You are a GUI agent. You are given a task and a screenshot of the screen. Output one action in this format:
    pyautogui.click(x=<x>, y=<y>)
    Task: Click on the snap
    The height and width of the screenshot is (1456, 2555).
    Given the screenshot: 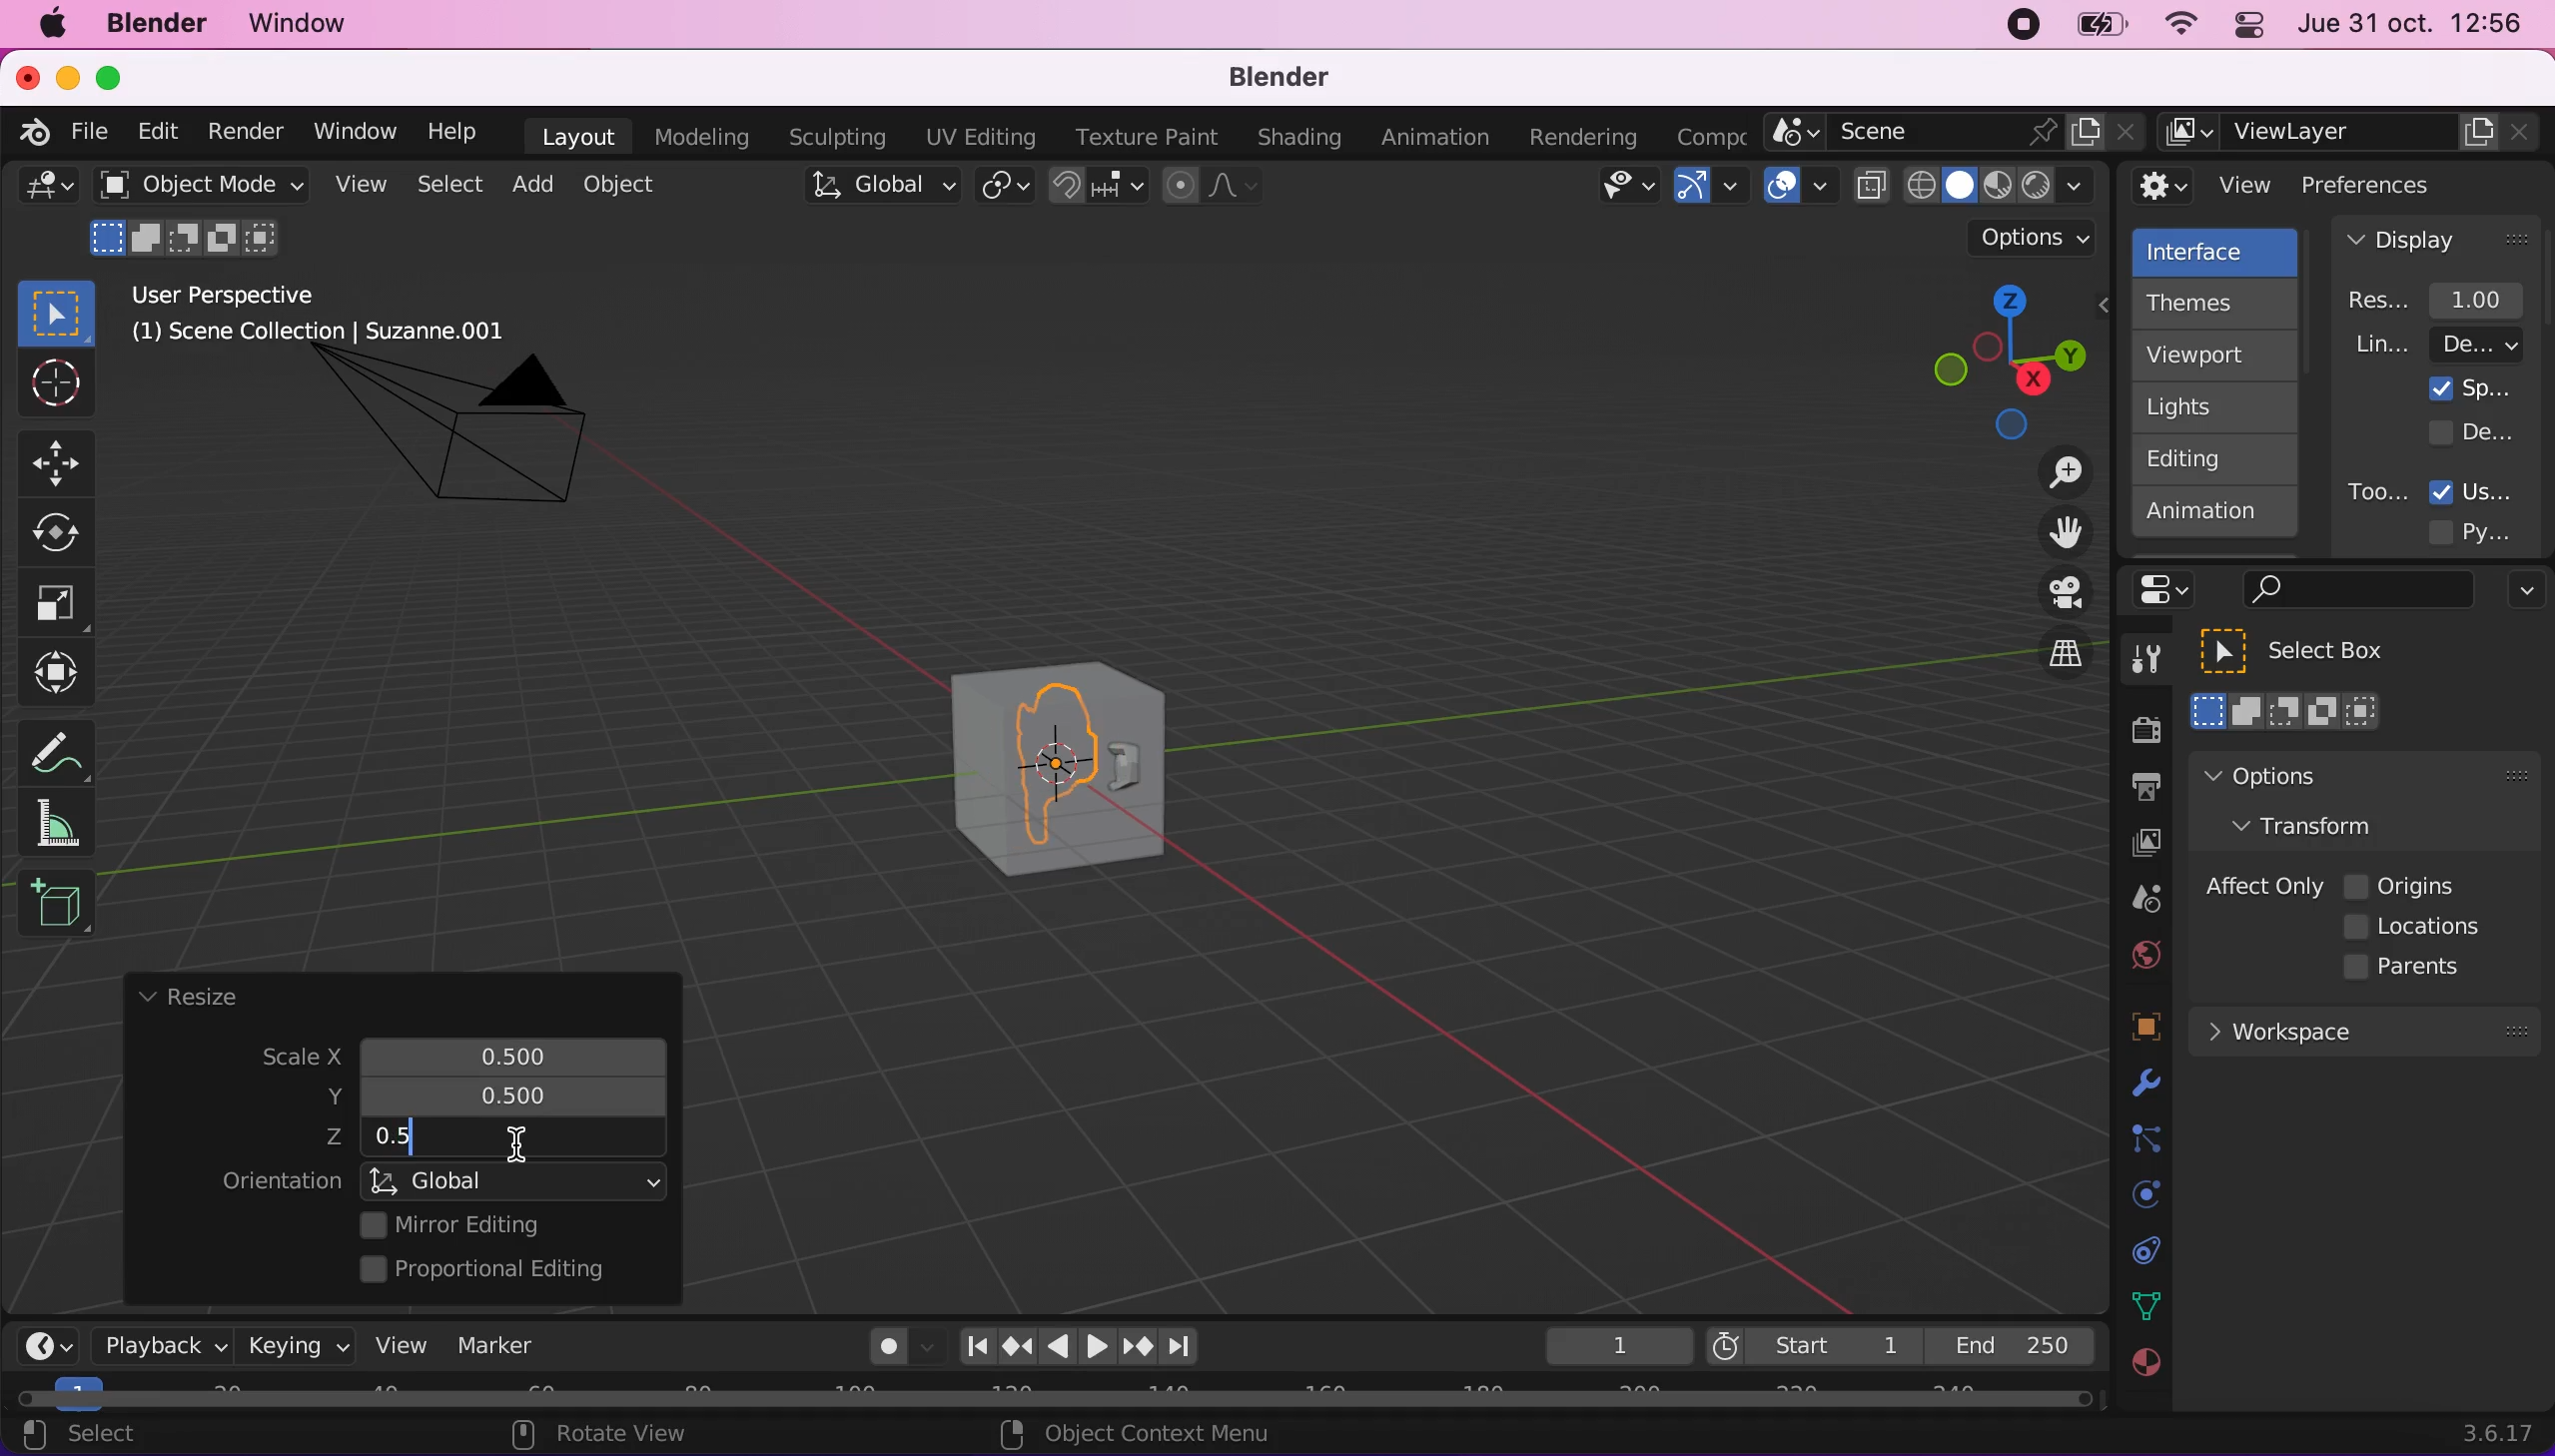 What is the action you would take?
    pyautogui.click(x=1100, y=186)
    